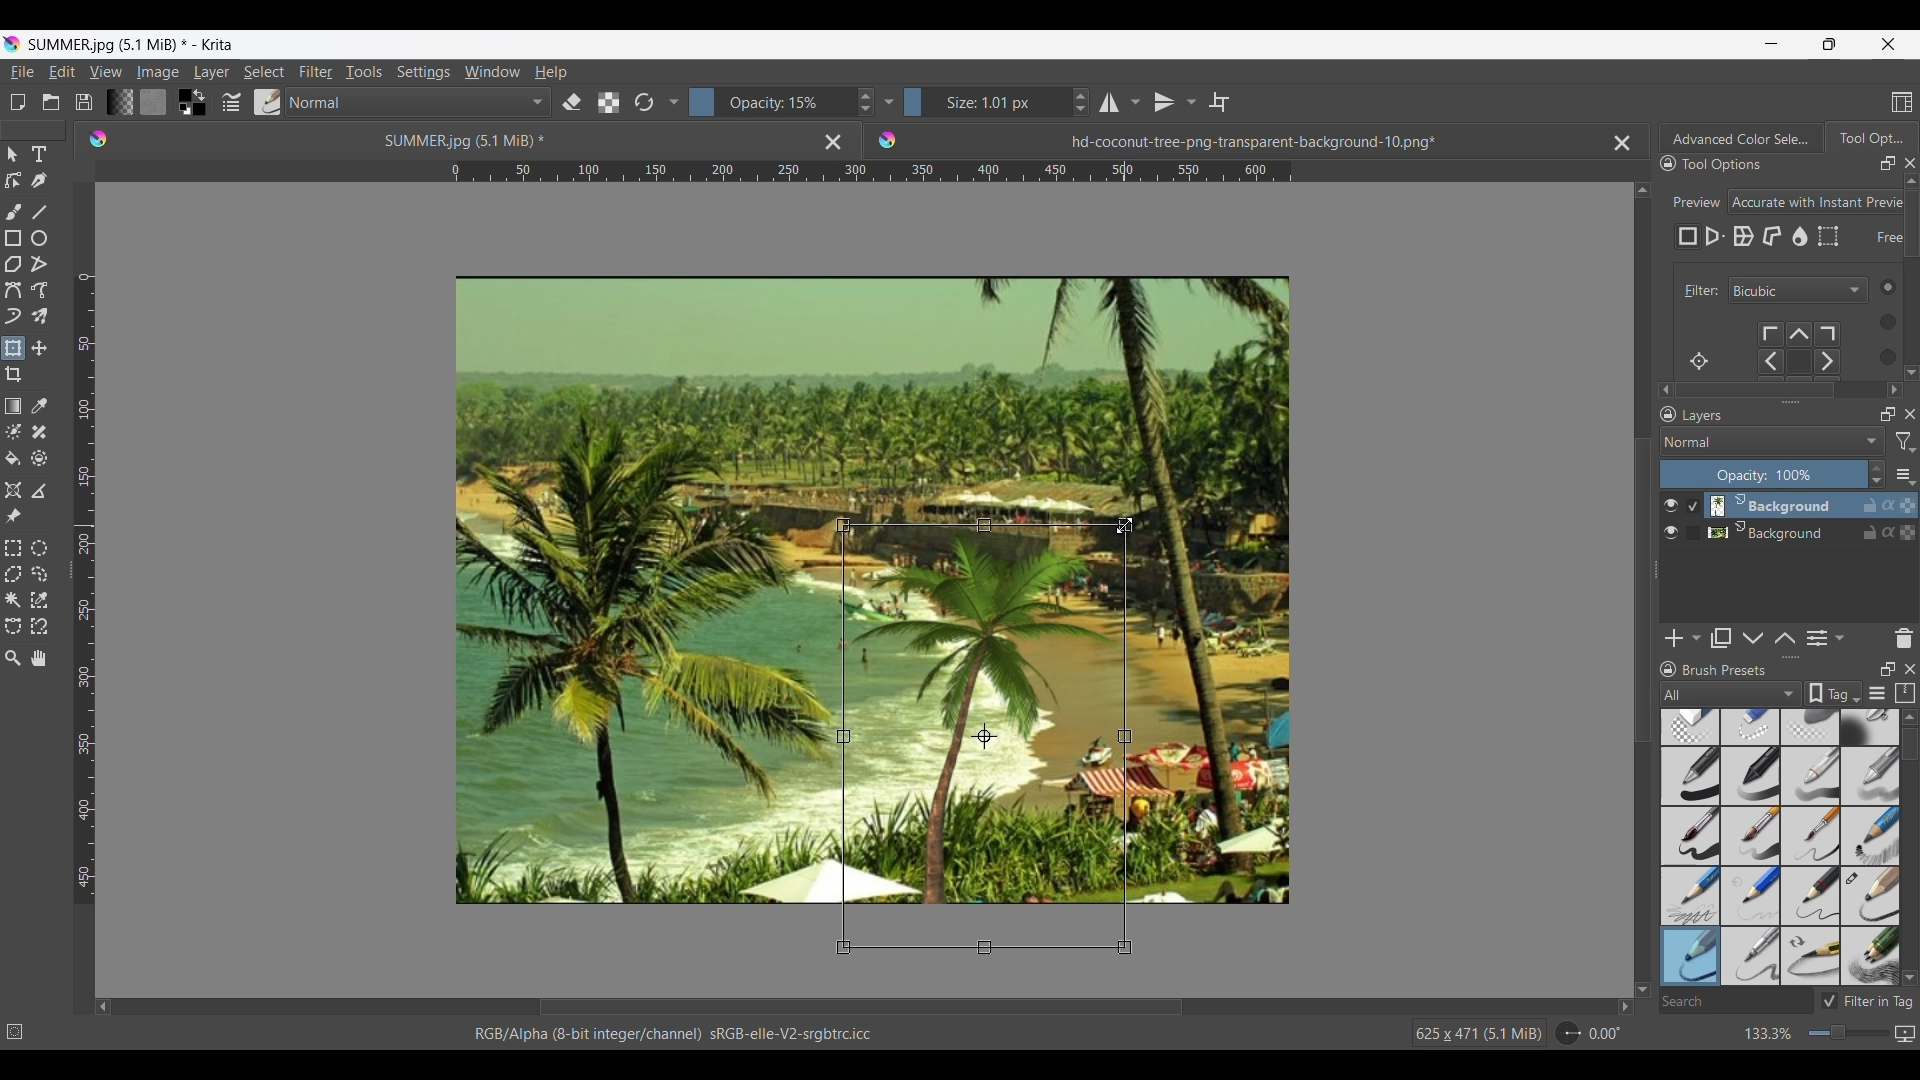 The image size is (1920, 1080). I want to click on Select, so click(1880, 321).